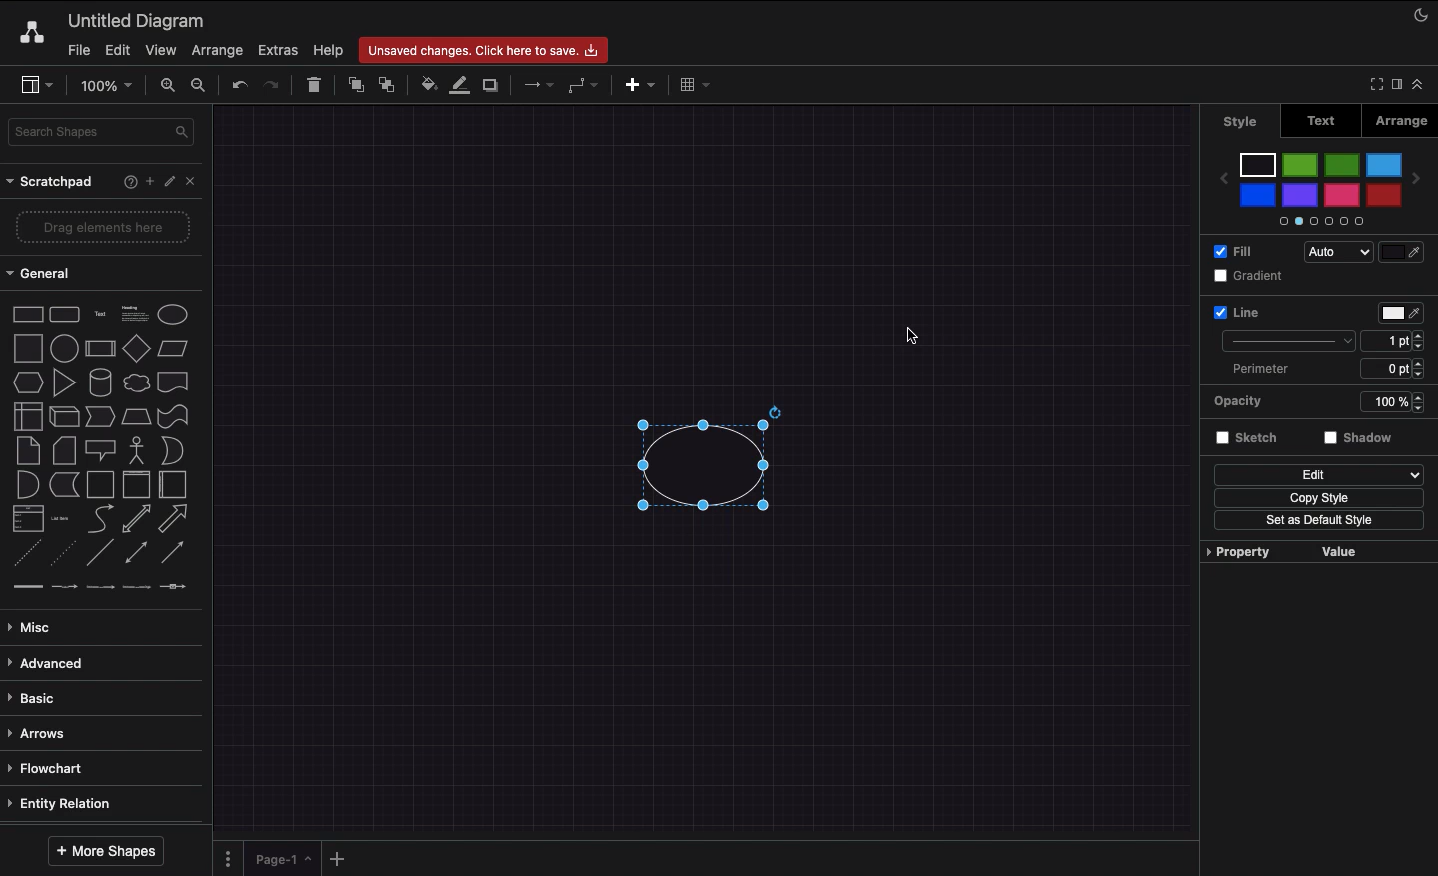 Image resolution: width=1438 pixels, height=876 pixels. I want to click on Horizontal container, so click(174, 484).